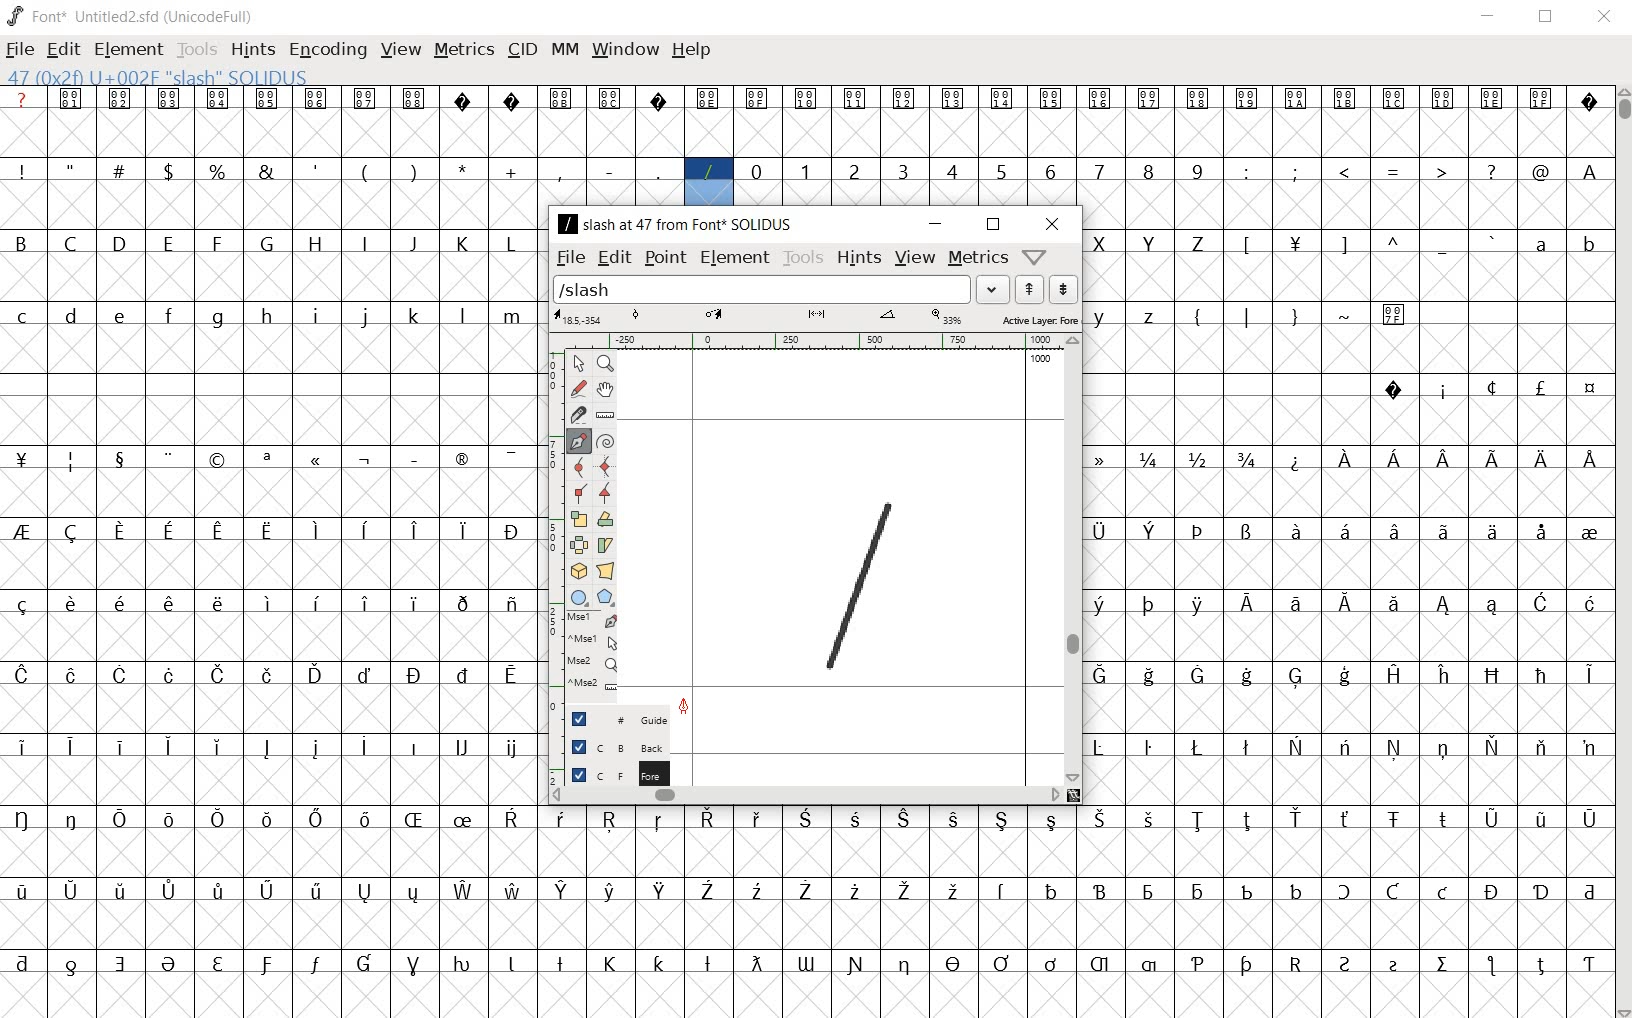 The width and height of the screenshot is (1632, 1018). Describe the element at coordinates (1346, 636) in the screenshot. I see `empty cells` at that location.